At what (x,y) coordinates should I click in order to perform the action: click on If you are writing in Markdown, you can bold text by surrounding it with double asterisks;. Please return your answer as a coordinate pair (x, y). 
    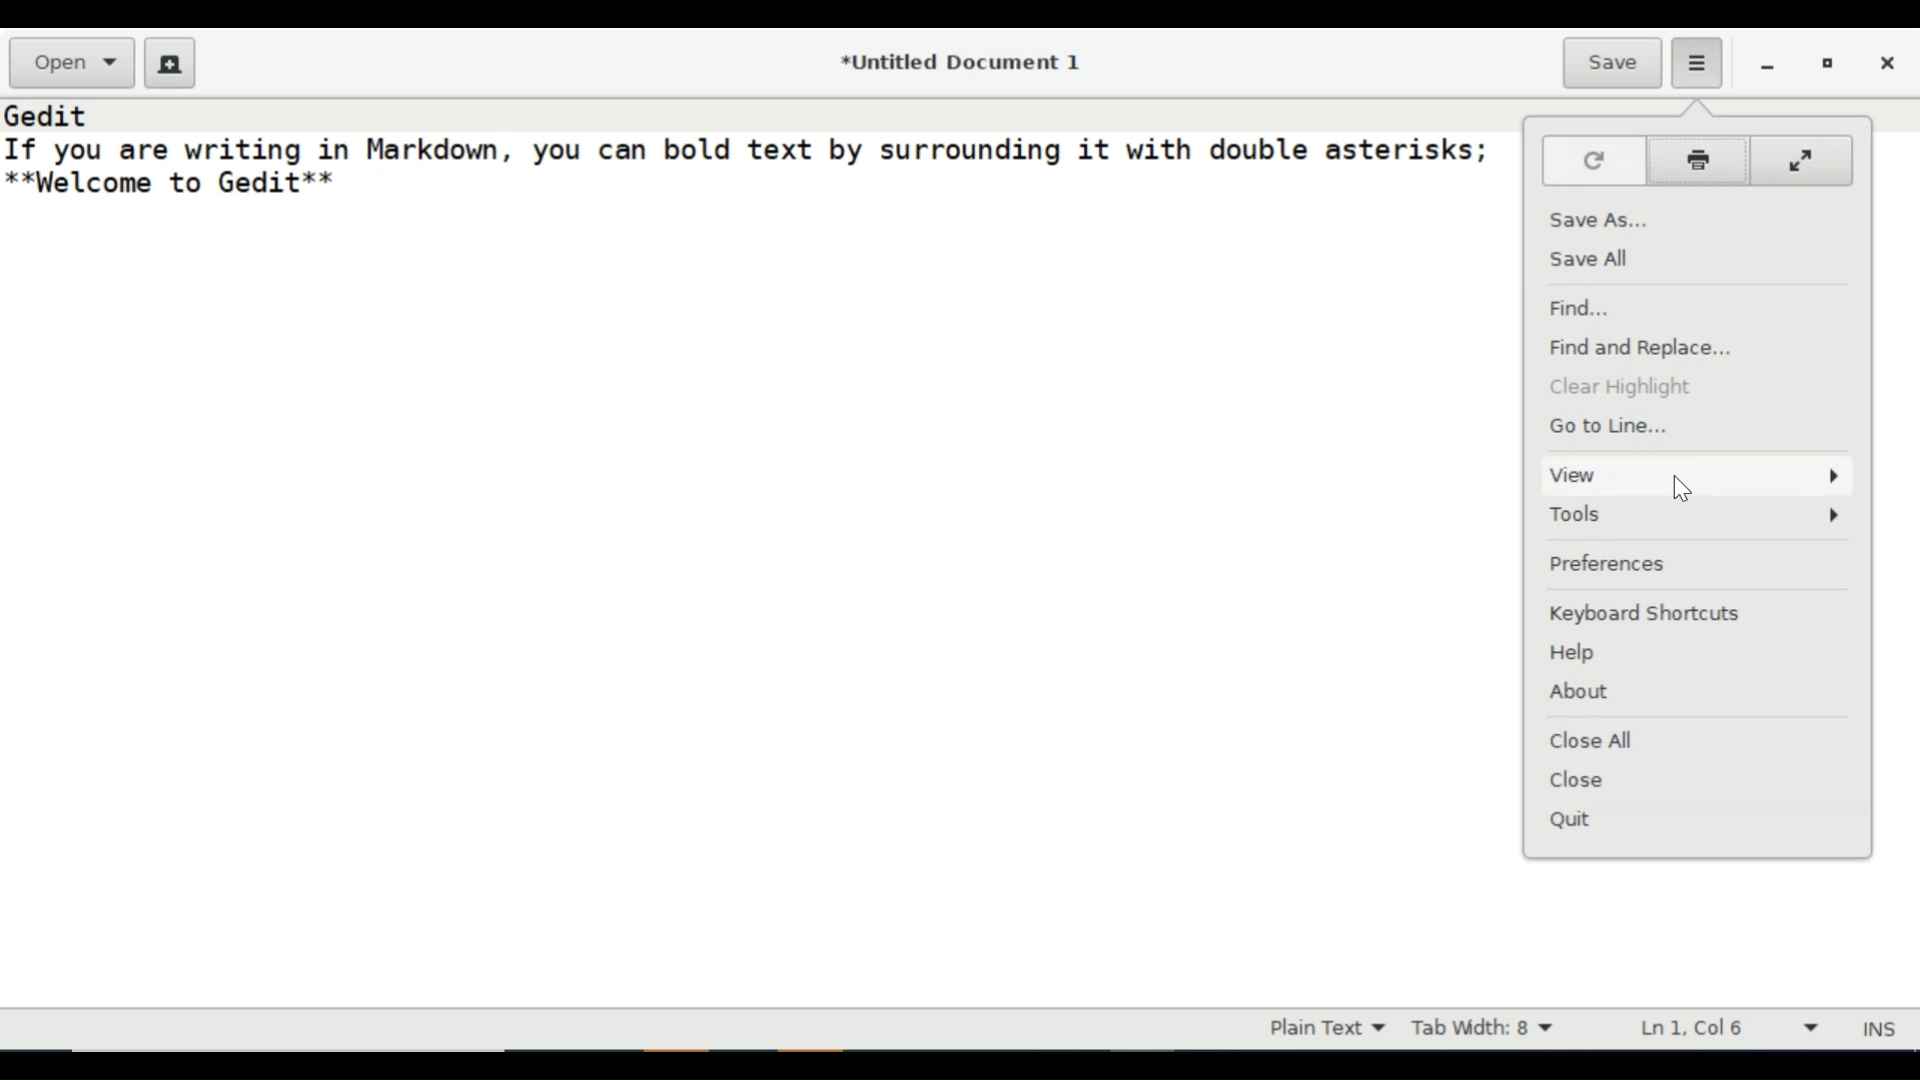
    Looking at the image, I should click on (746, 149).